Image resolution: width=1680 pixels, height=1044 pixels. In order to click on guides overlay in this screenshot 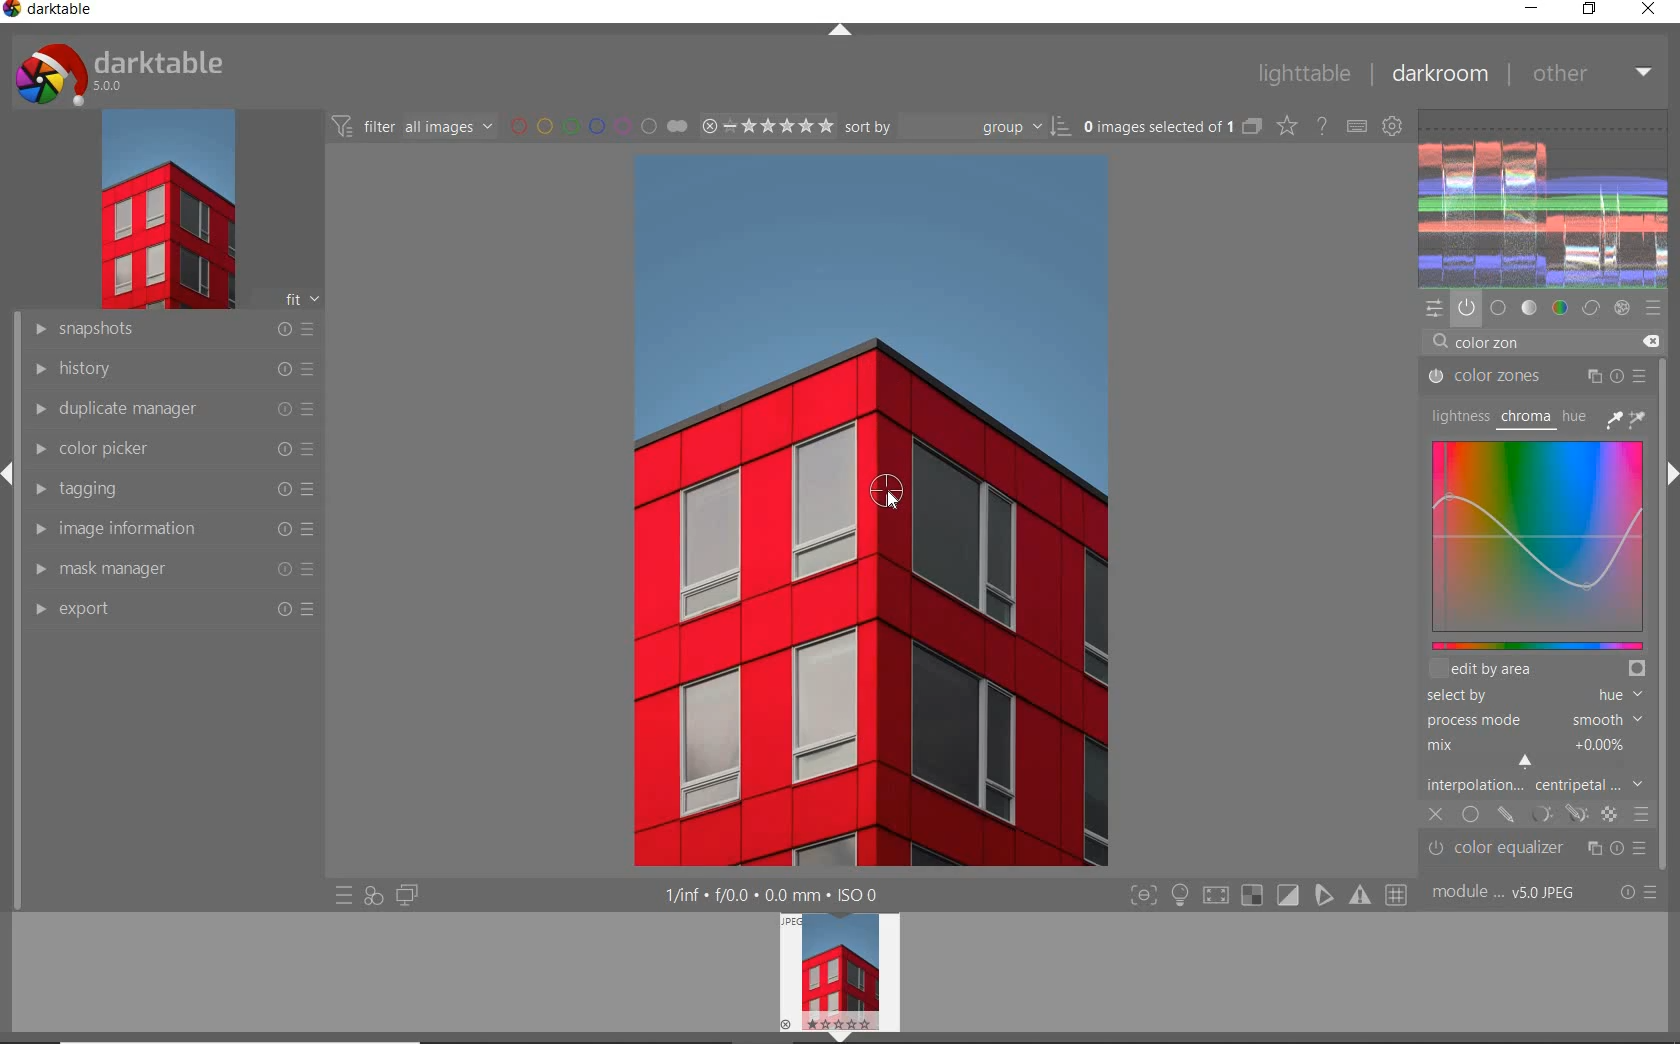, I will do `click(1323, 896)`.